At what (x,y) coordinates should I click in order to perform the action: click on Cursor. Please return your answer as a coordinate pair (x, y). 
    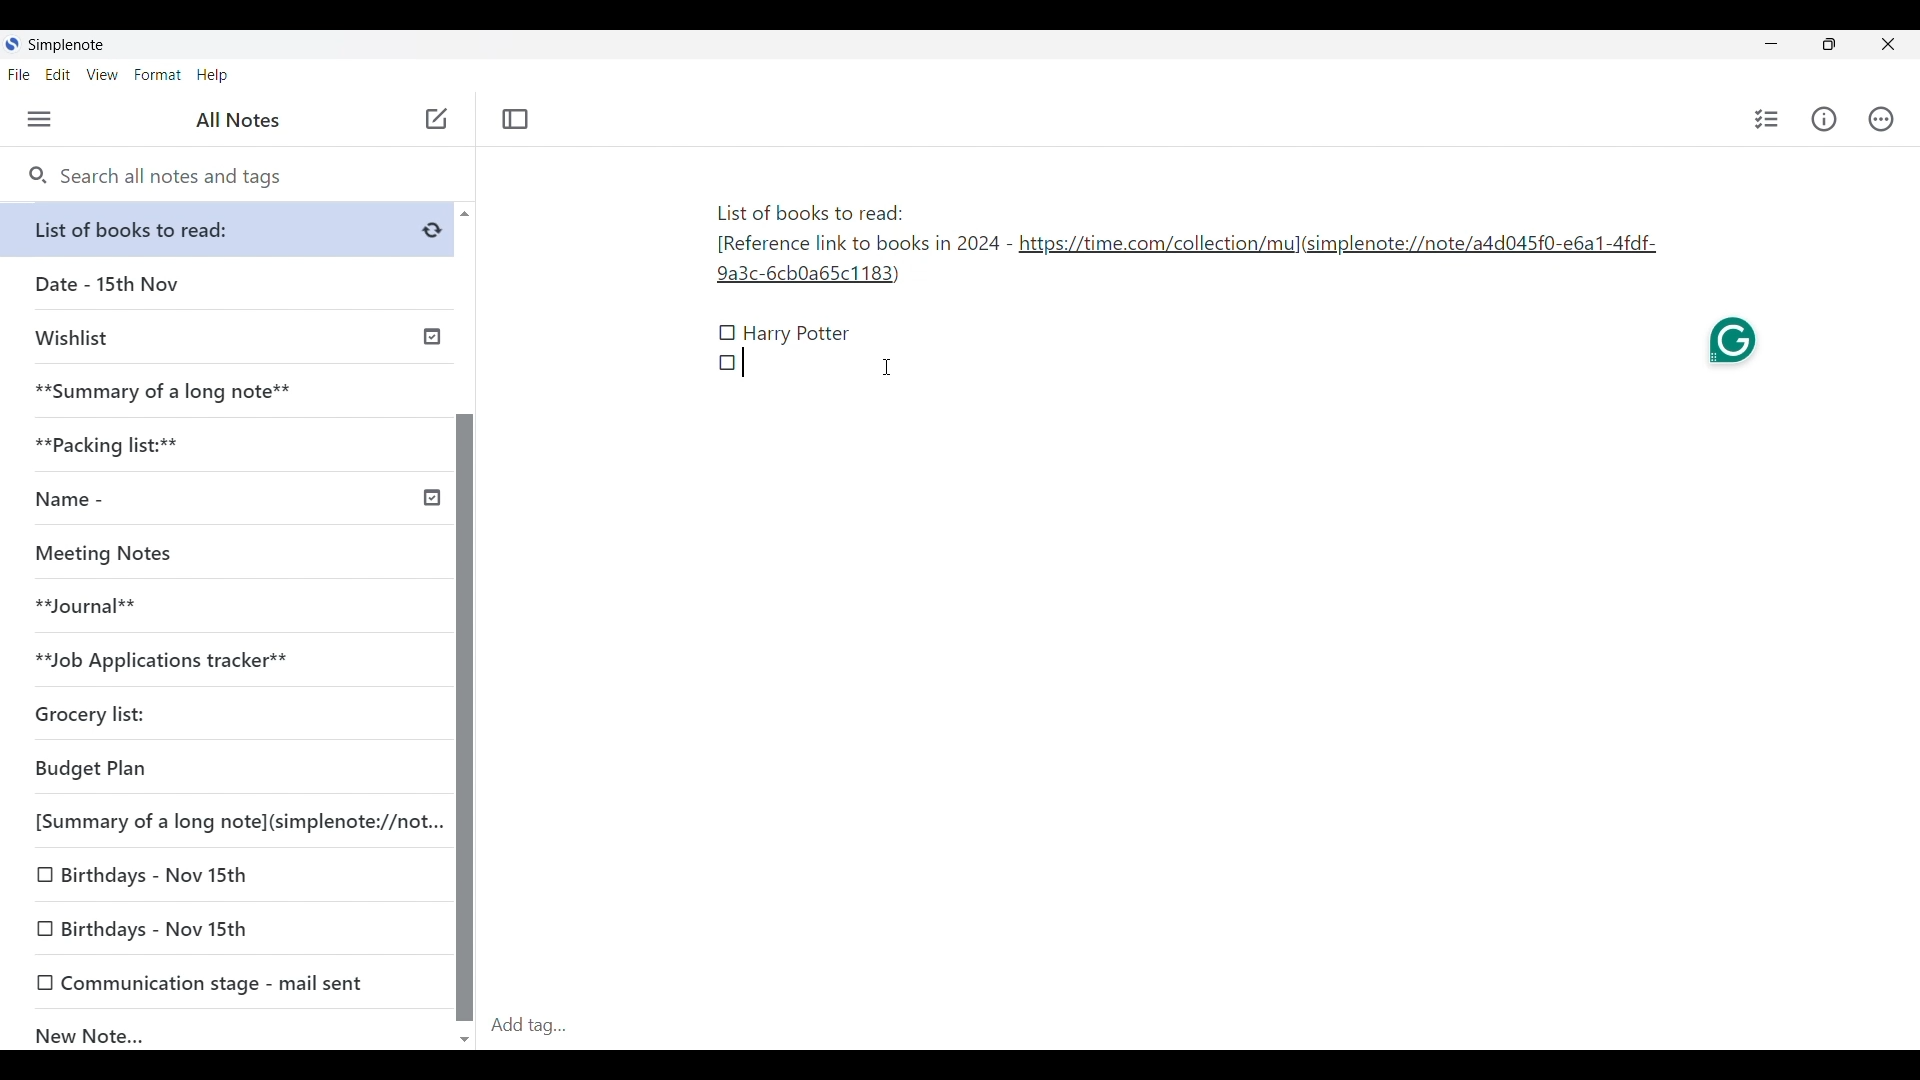
    Looking at the image, I should click on (889, 367).